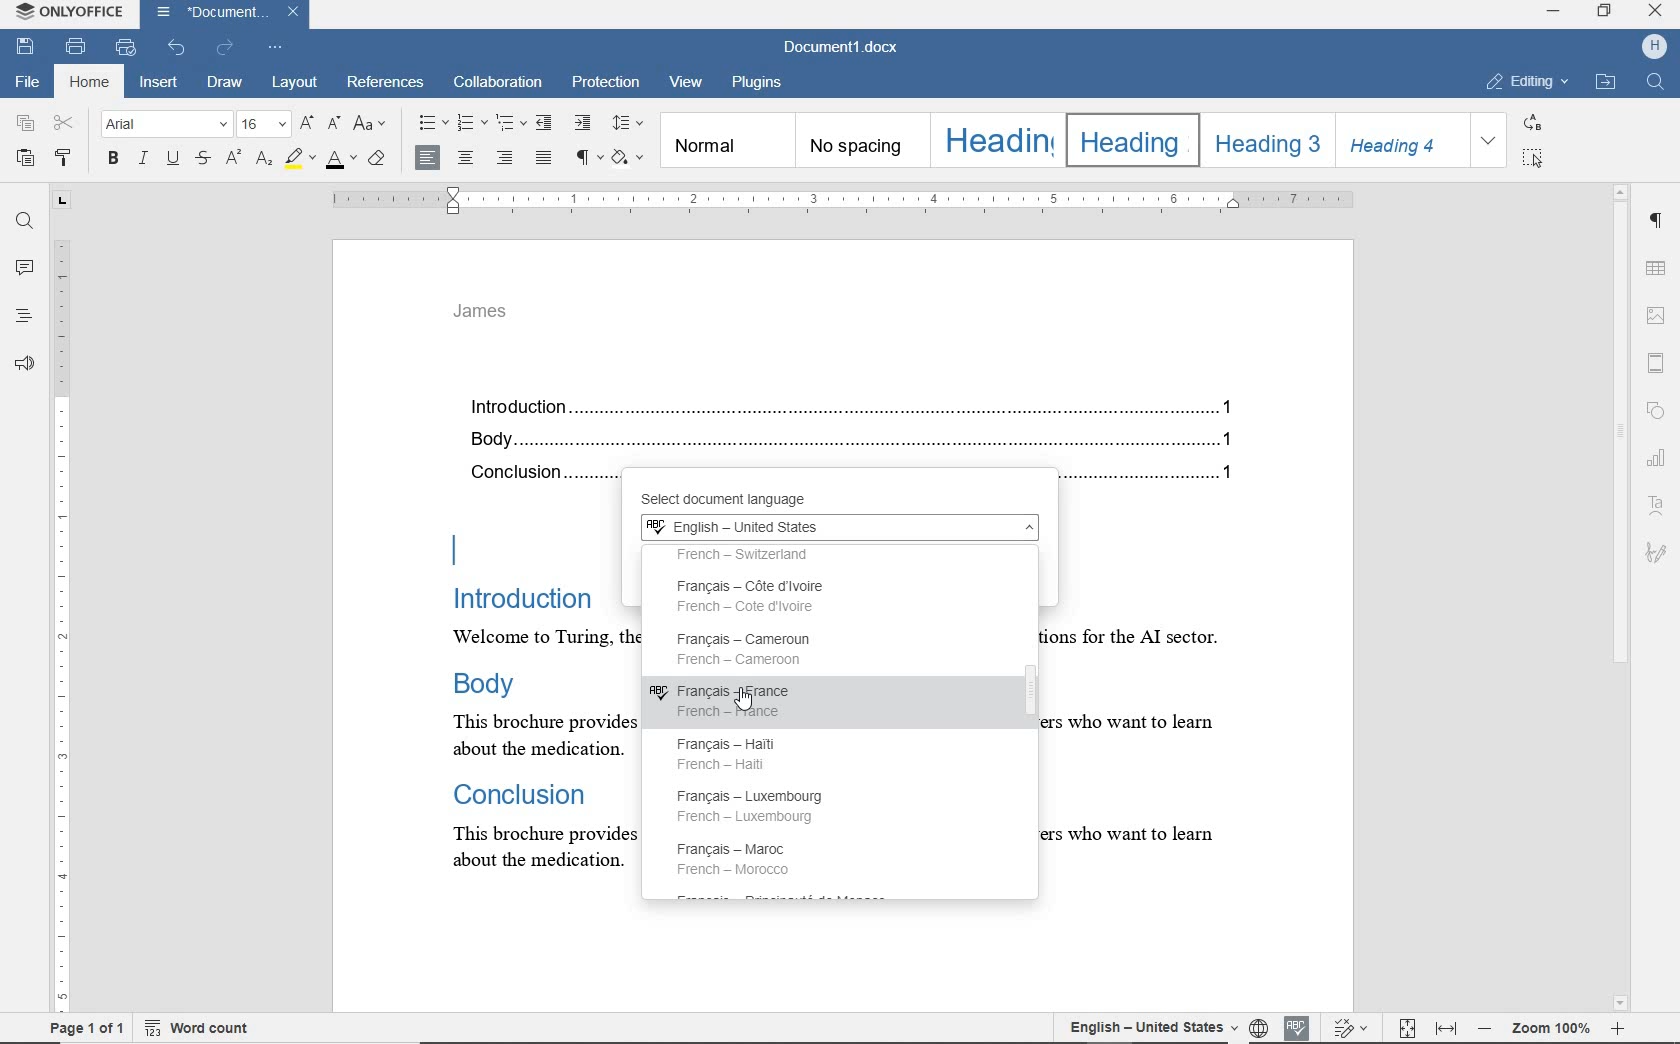 This screenshot has height=1044, width=1680. I want to click on superscript, so click(232, 157).